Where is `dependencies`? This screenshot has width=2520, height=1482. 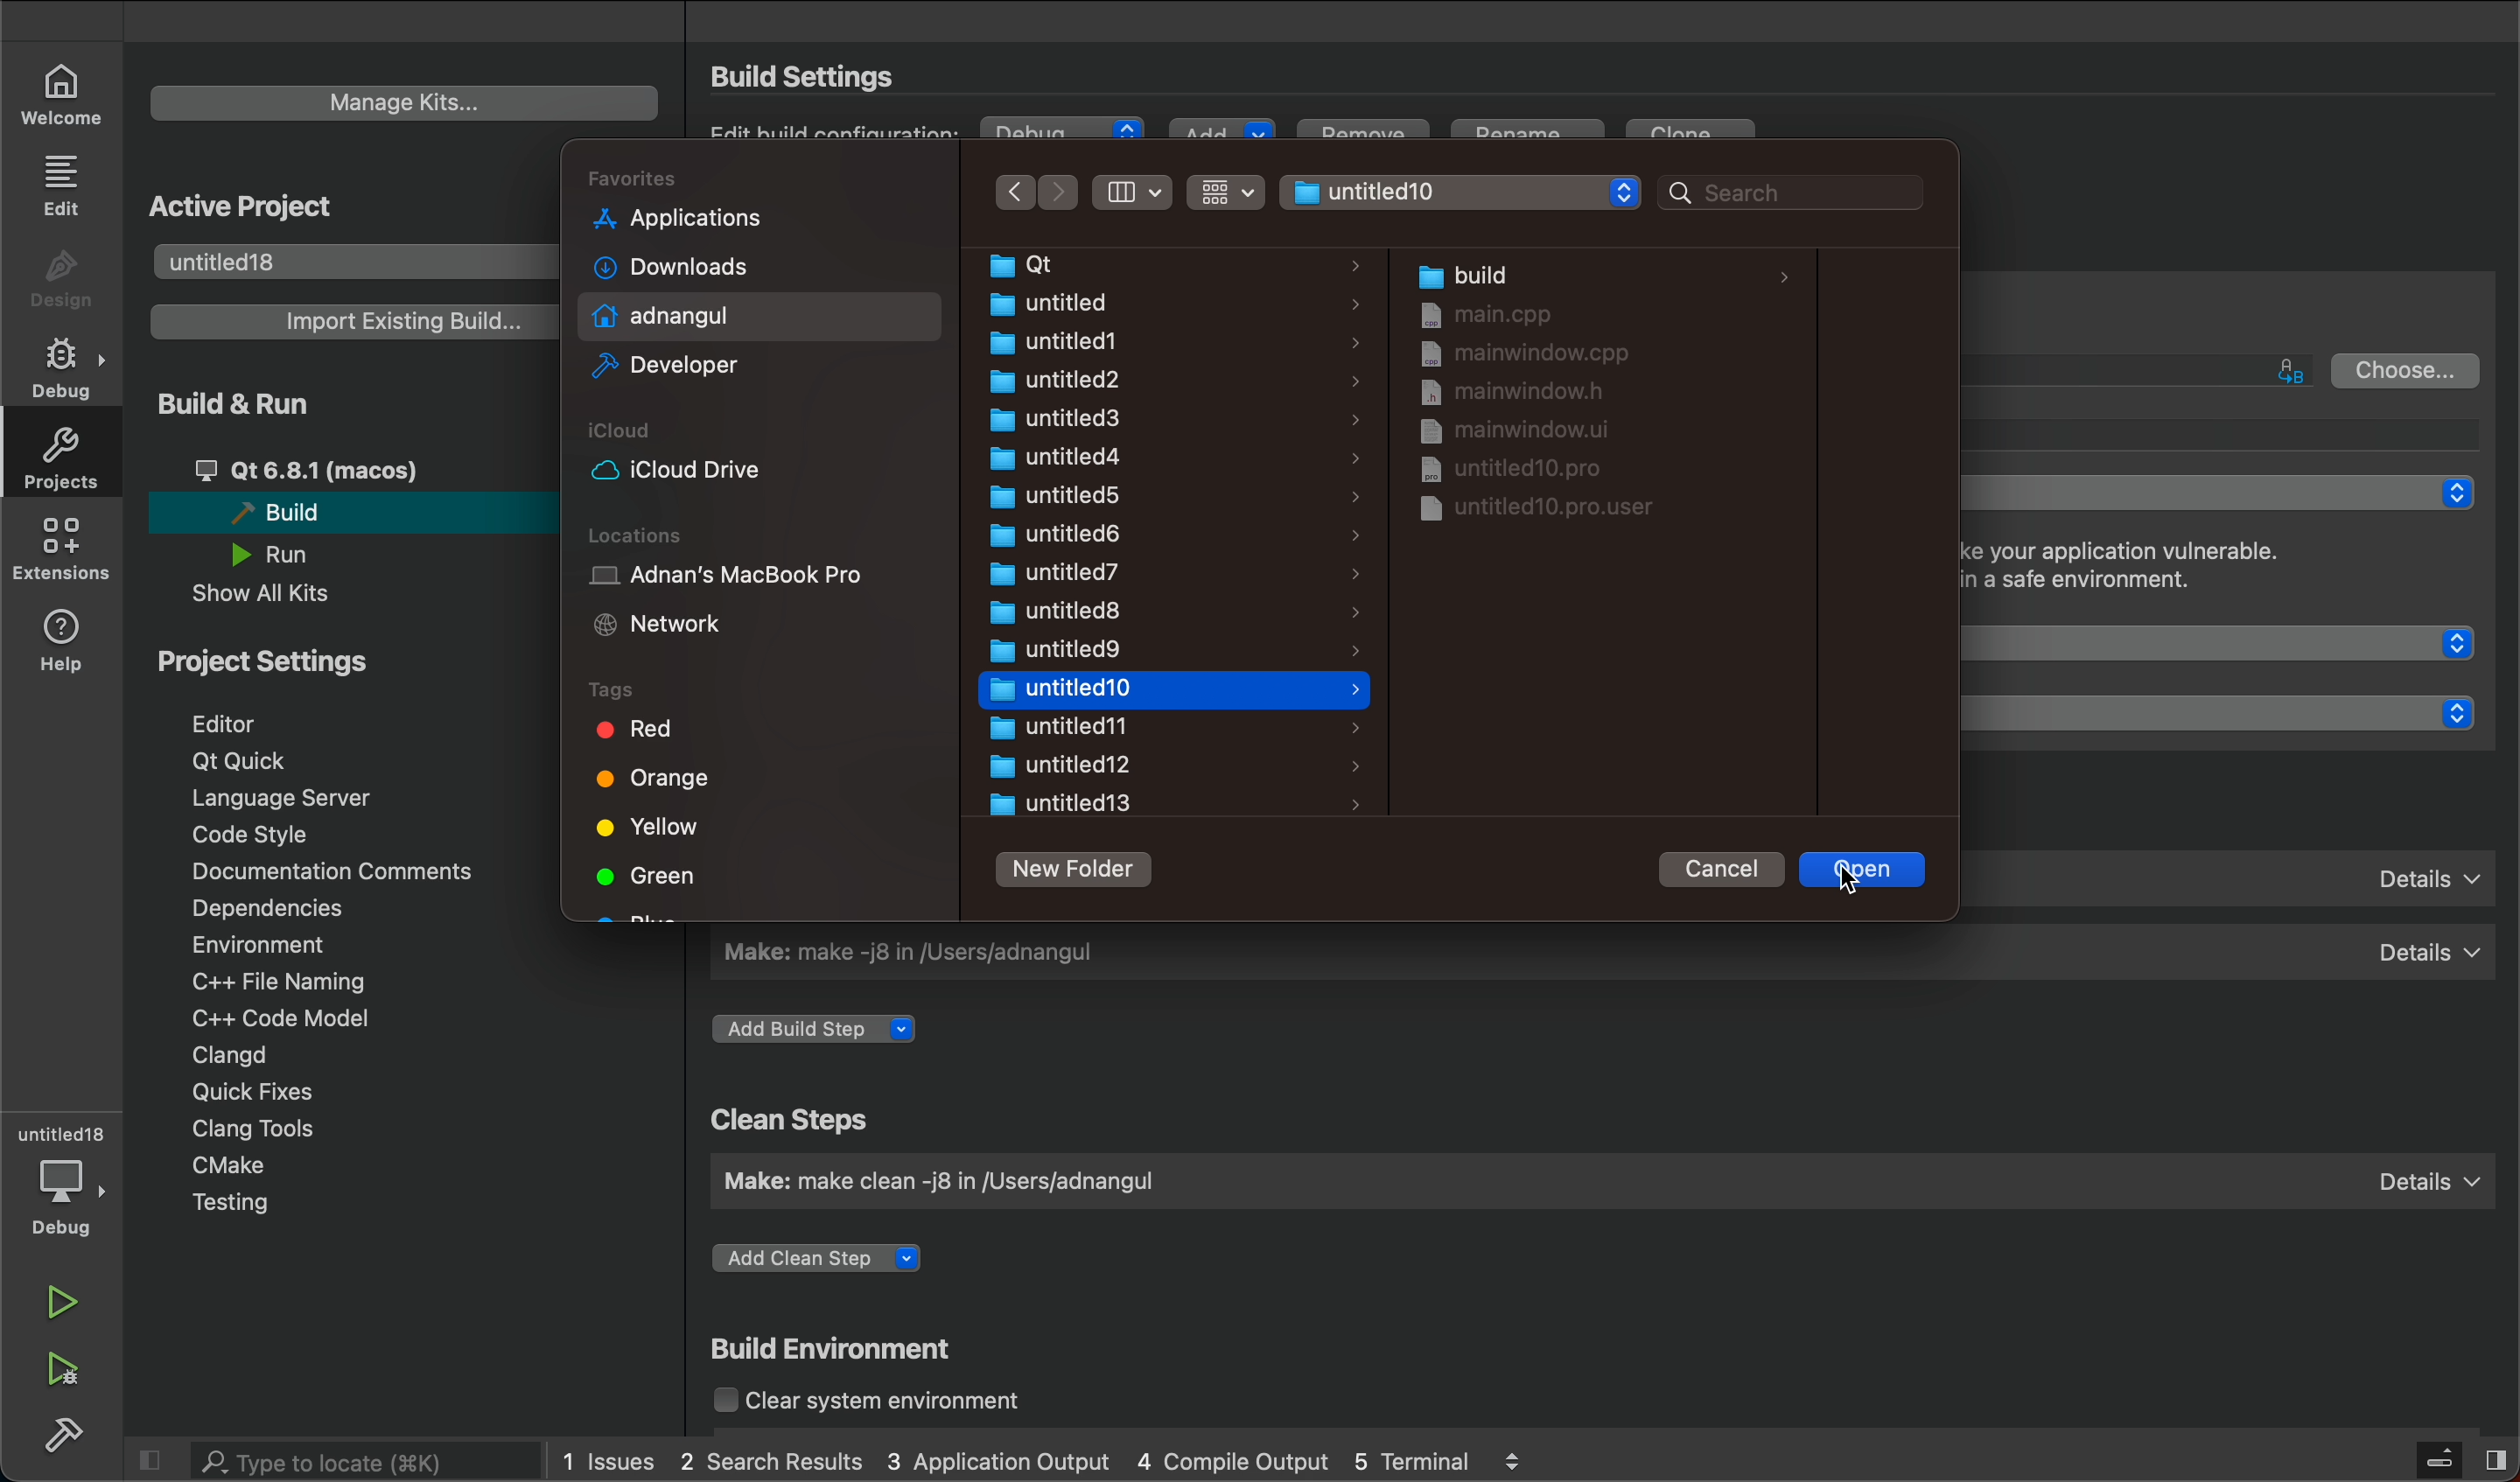 dependencies is located at coordinates (279, 908).